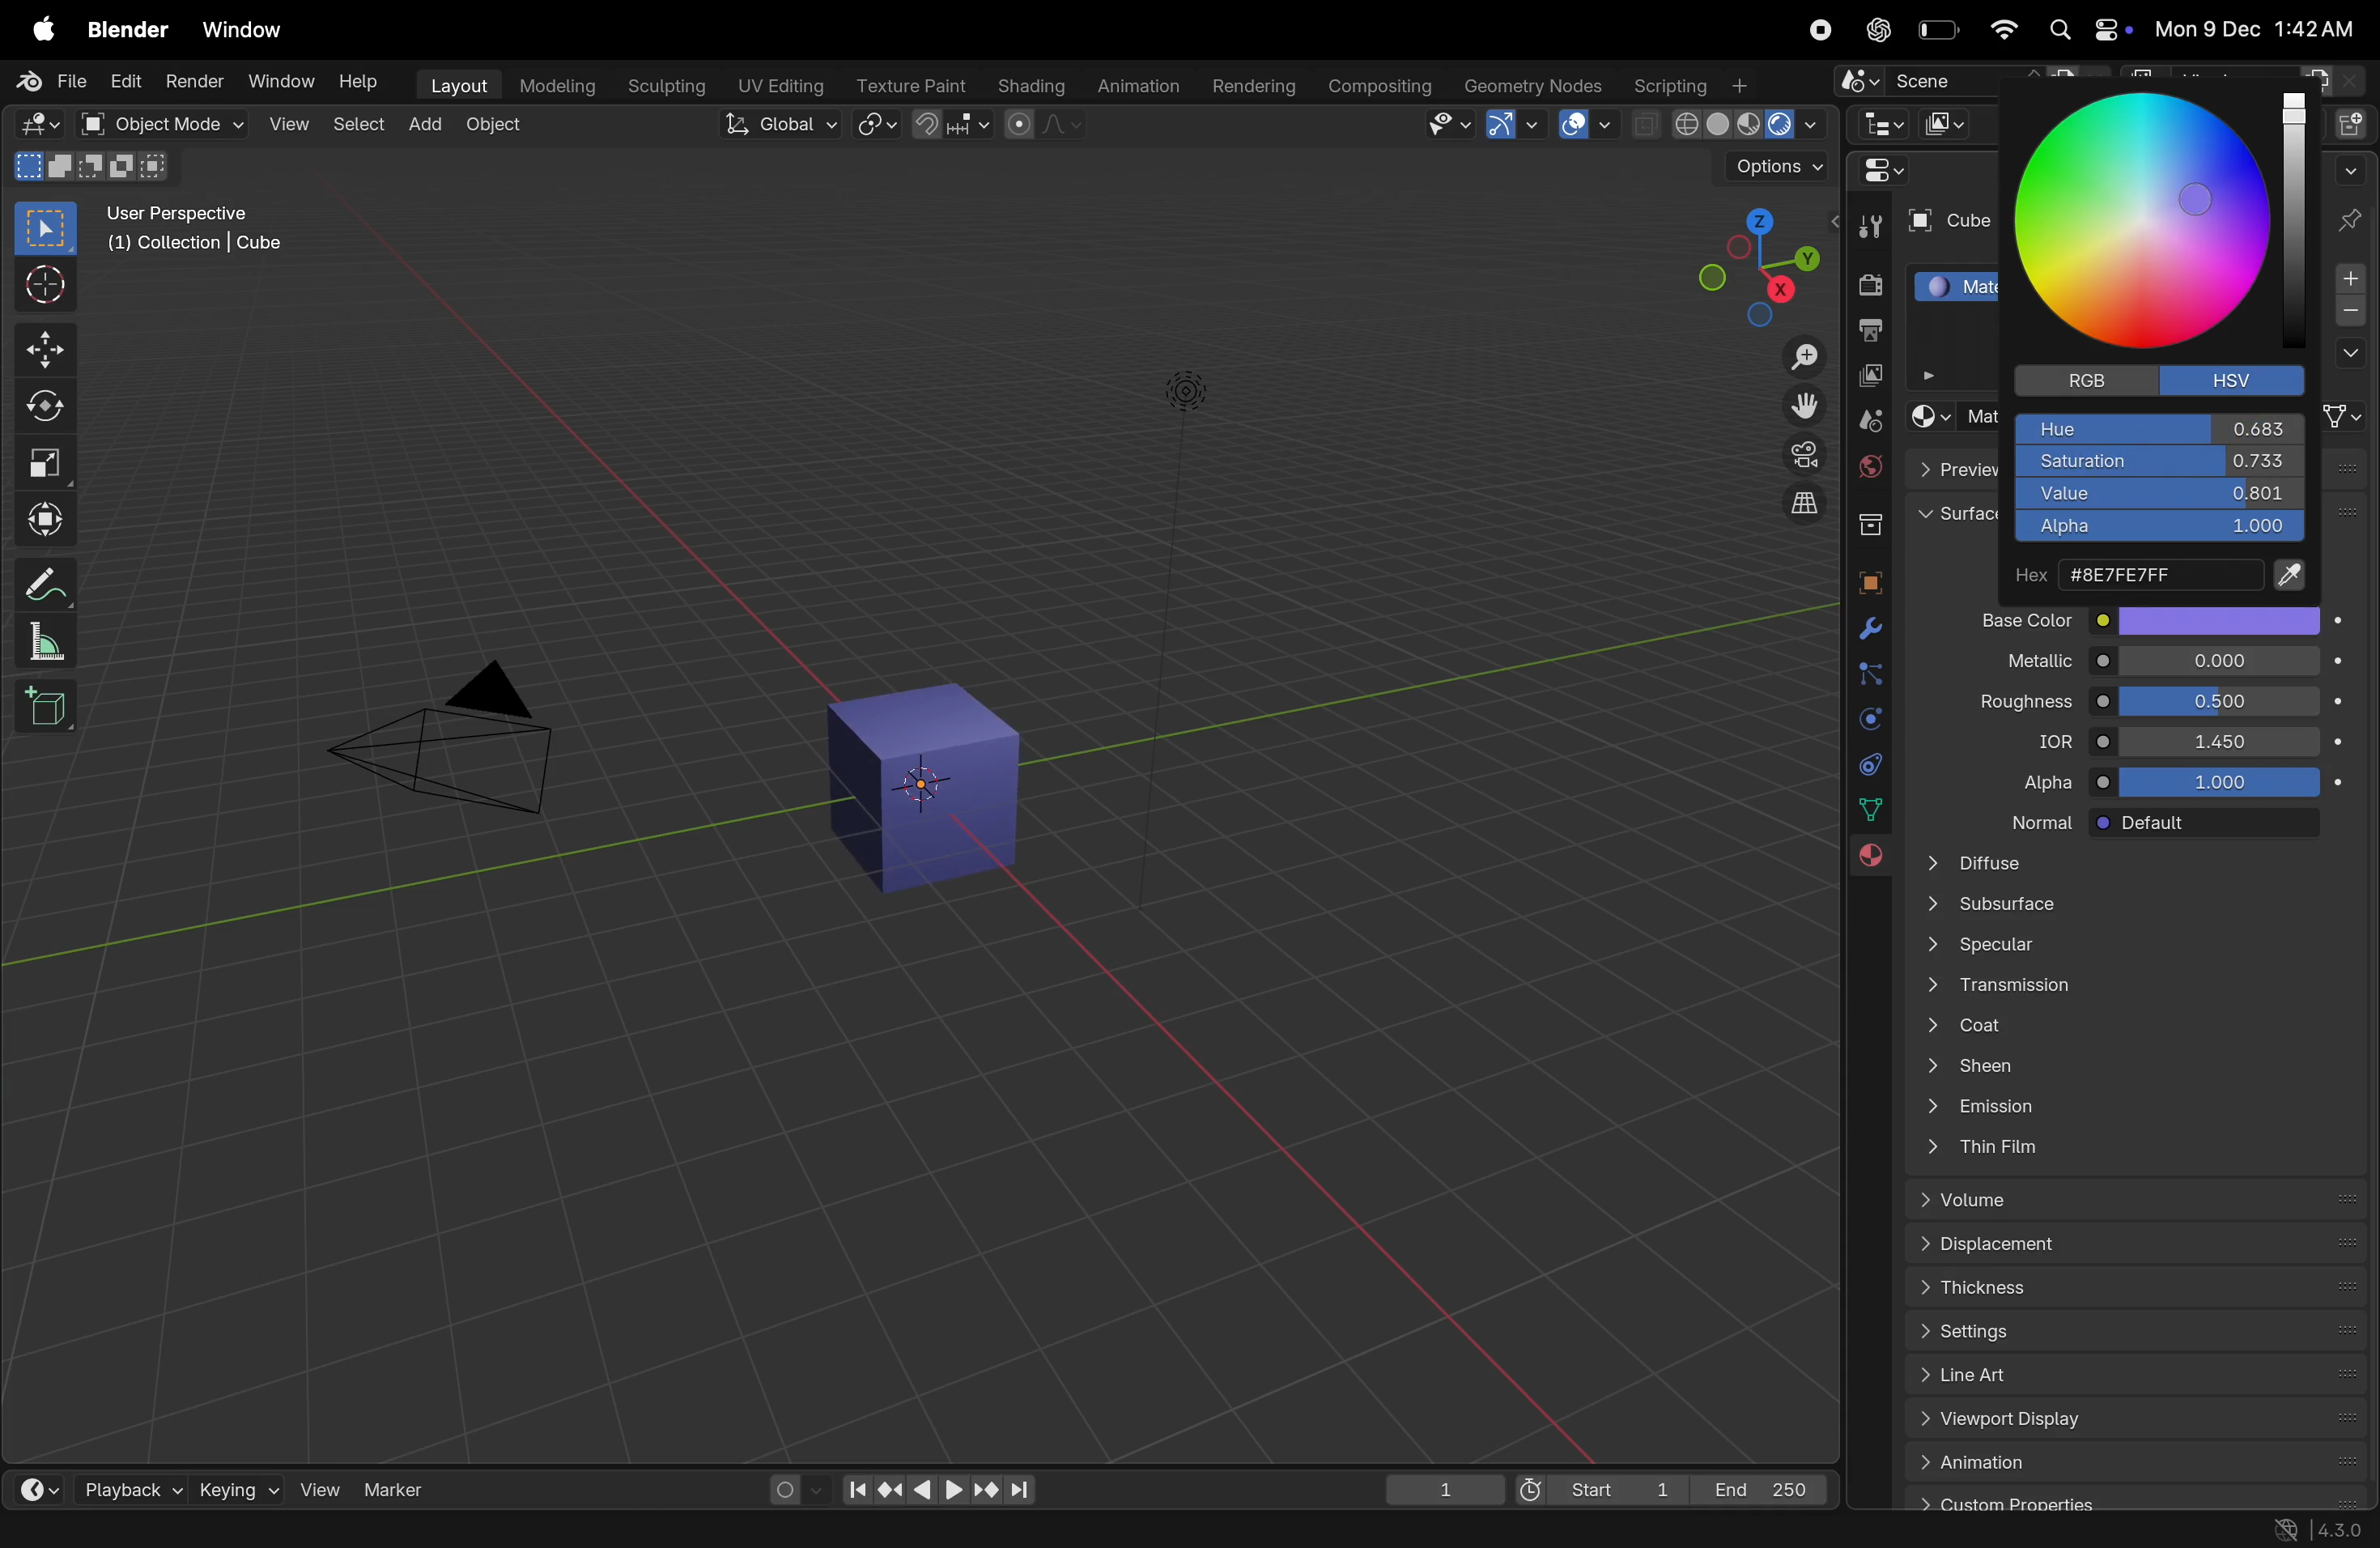  I want to click on scene, so click(1867, 420).